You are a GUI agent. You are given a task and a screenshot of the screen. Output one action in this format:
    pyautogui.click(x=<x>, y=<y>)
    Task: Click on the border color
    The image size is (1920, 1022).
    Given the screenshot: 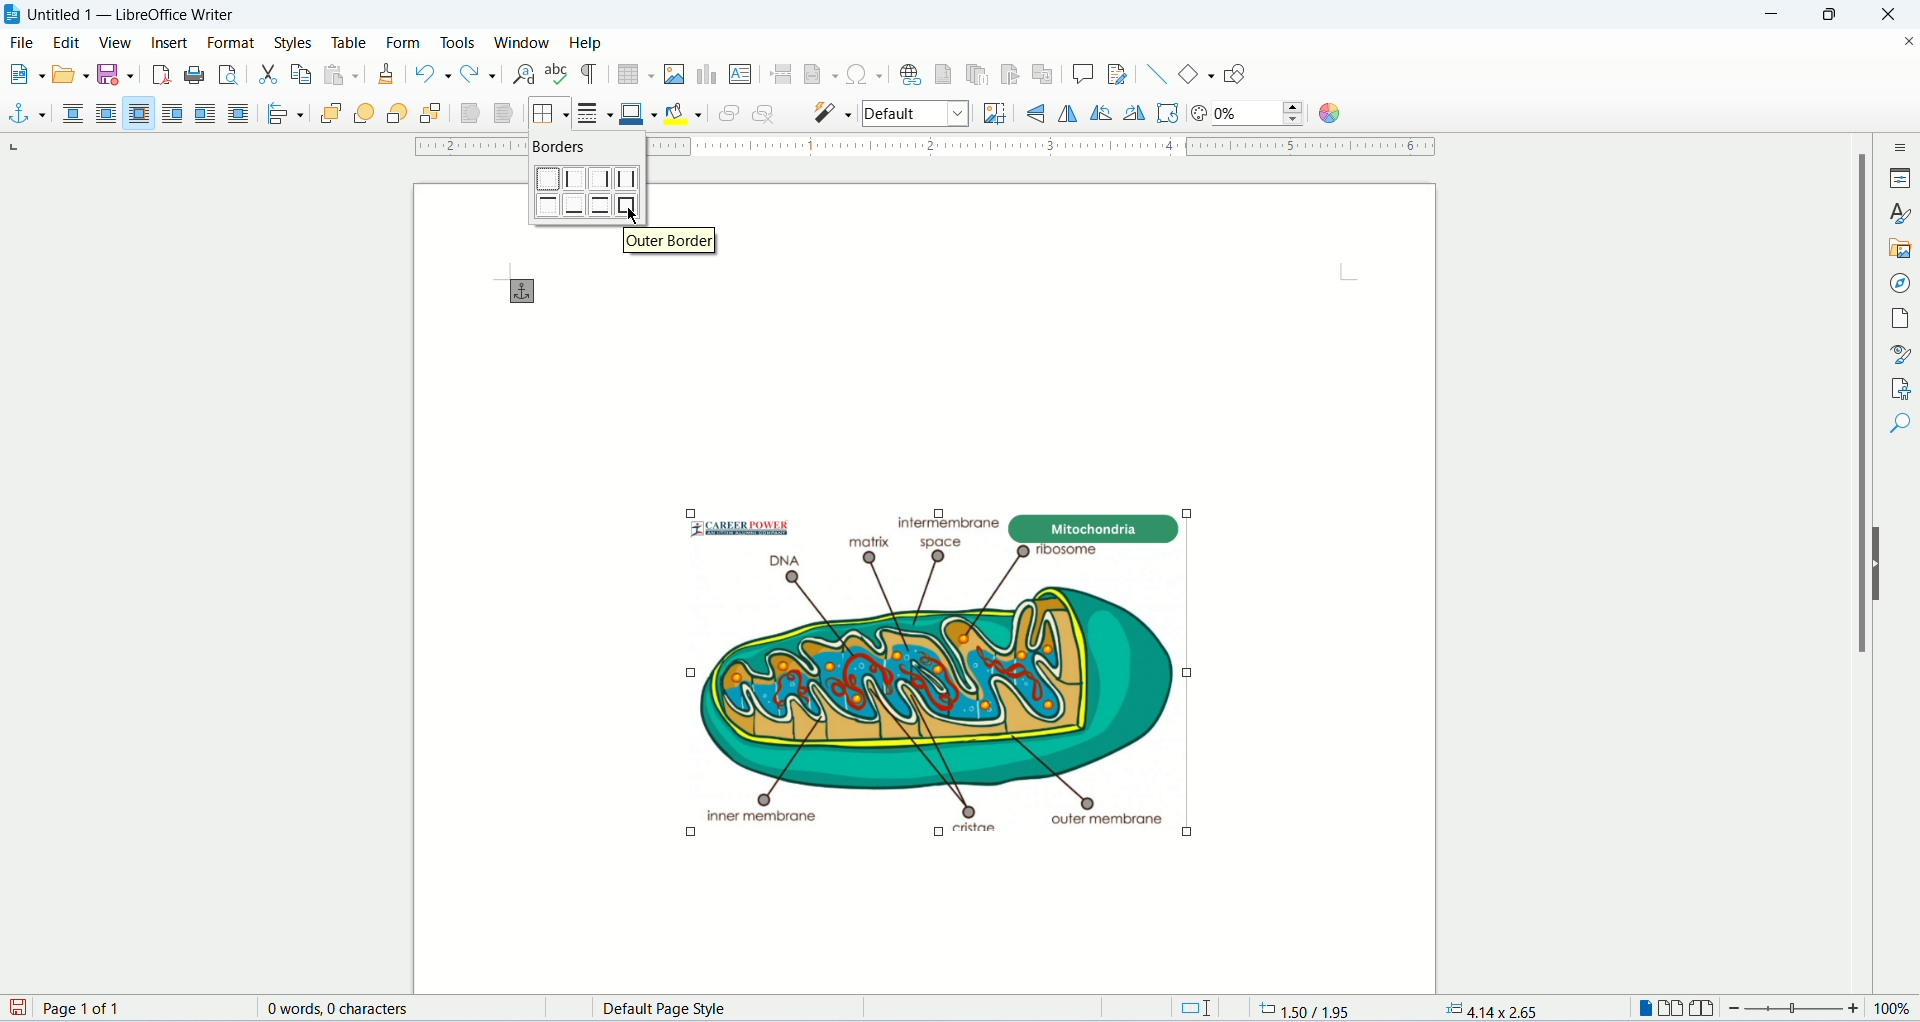 What is the action you would take?
    pyautogui.click(x=638, y=112)
    